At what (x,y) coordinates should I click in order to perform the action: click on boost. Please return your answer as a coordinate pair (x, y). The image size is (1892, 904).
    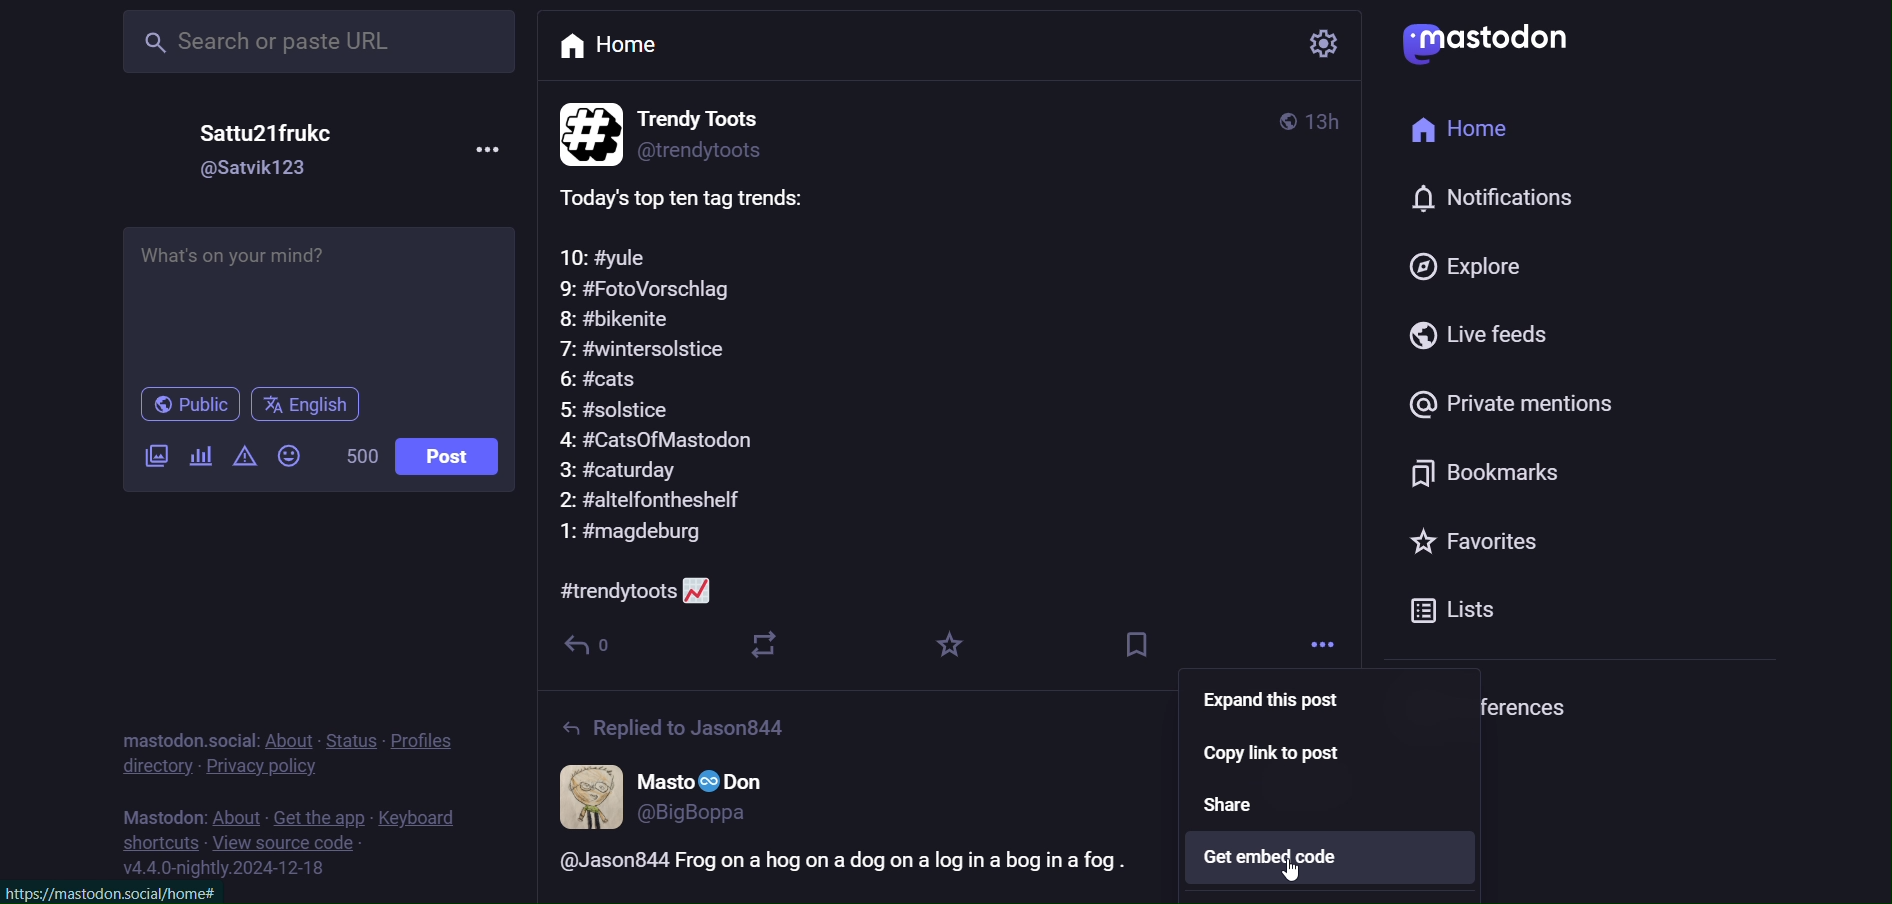
    Looking at the image, I should click on (763, 642).